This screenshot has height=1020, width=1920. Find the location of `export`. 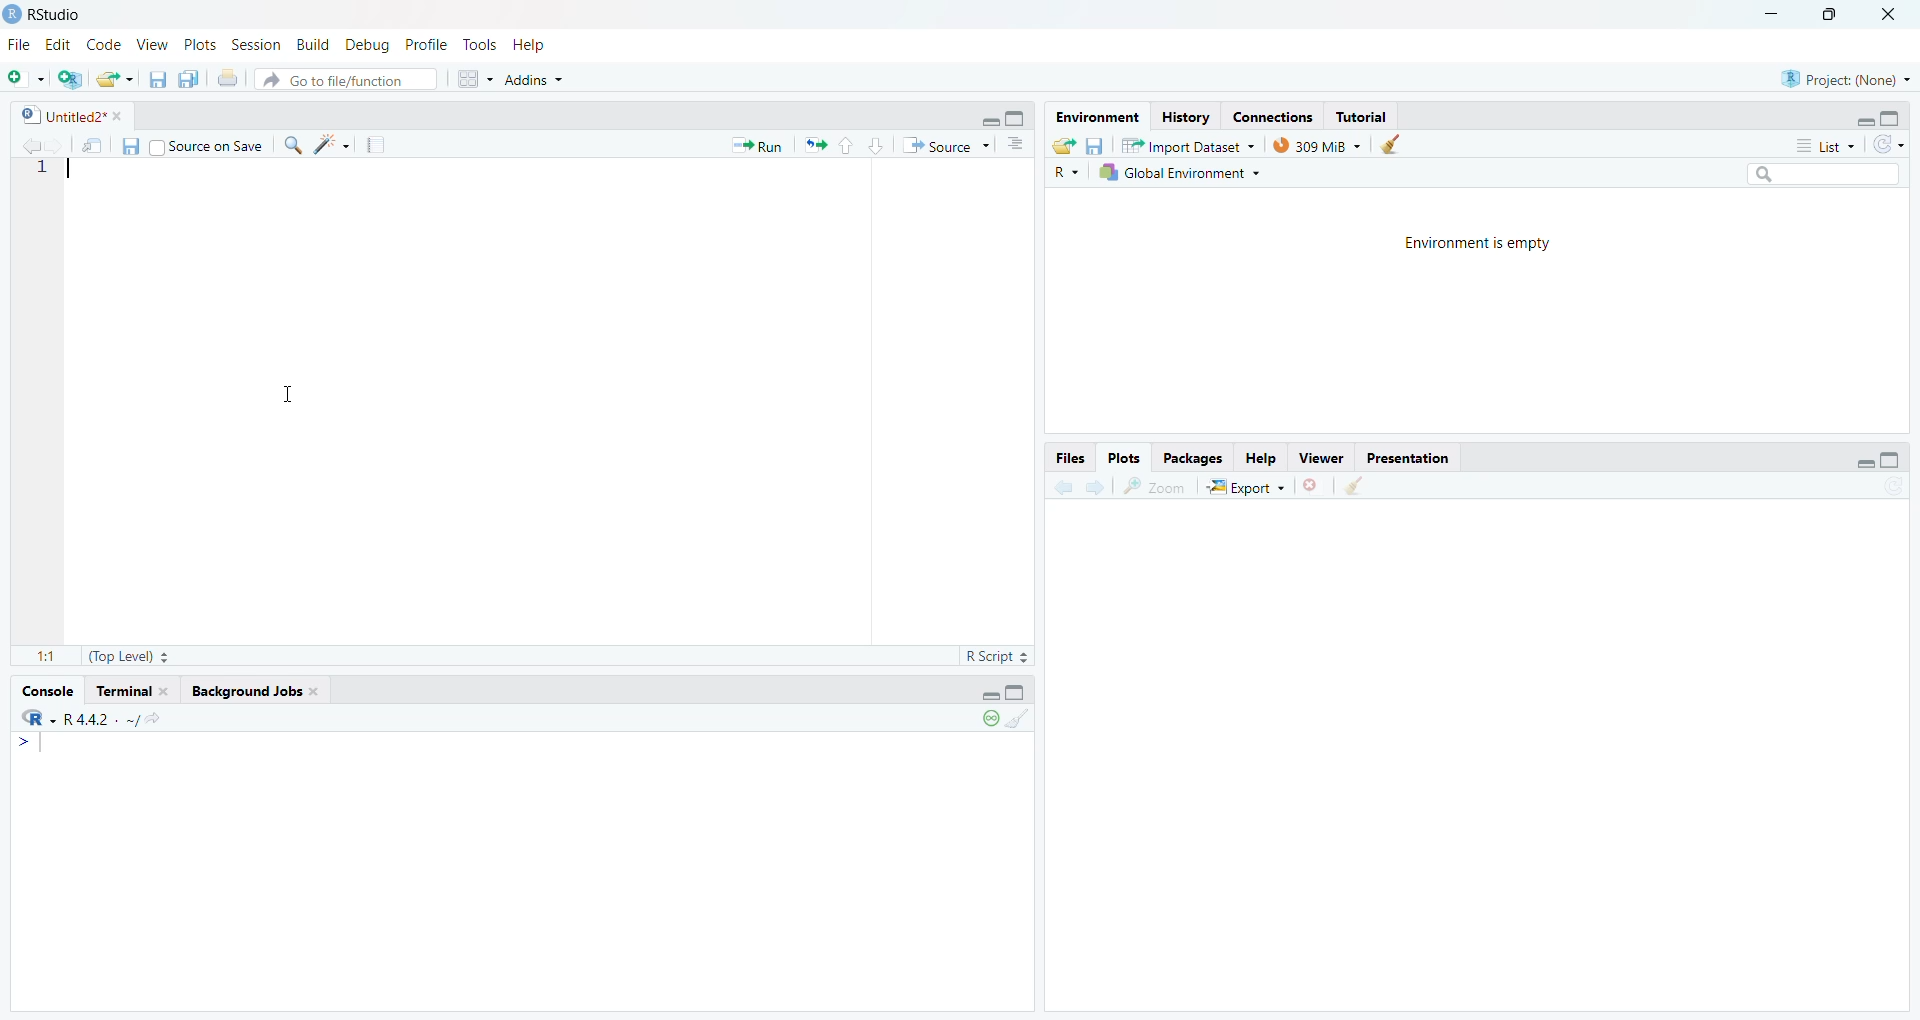

export is located at coordinates (114, 79).